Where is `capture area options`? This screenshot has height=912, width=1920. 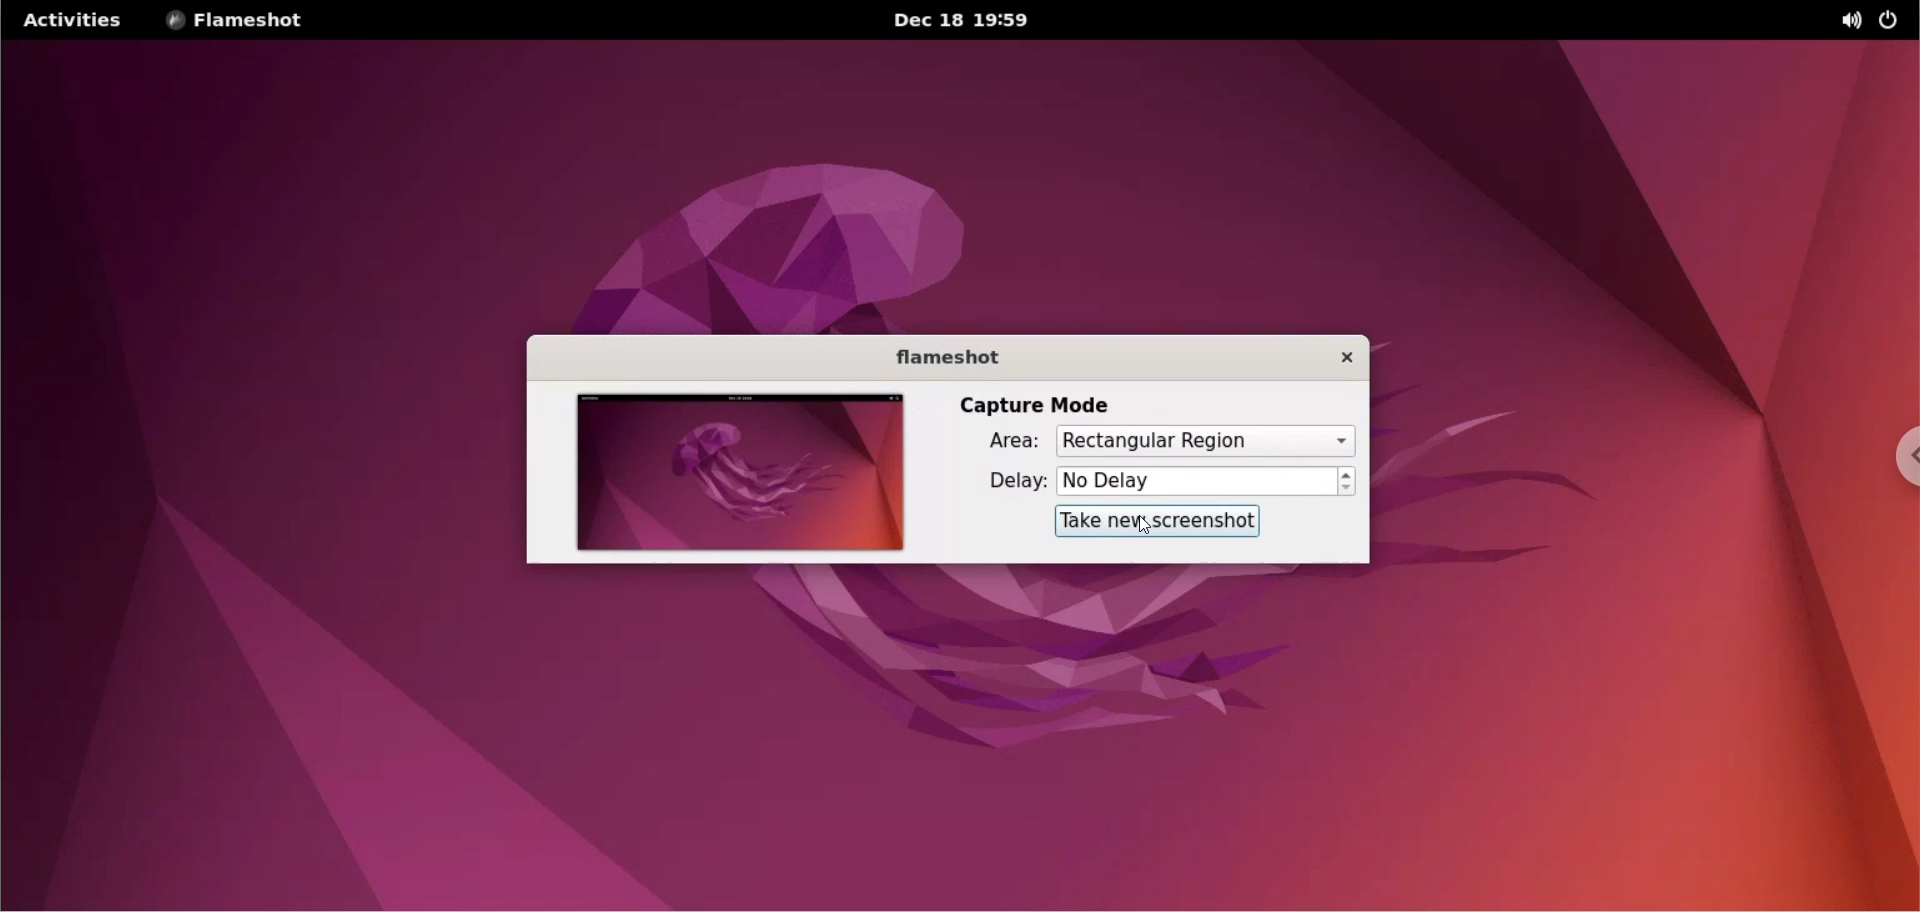 capture area options is located at coordinates (1207, 441).